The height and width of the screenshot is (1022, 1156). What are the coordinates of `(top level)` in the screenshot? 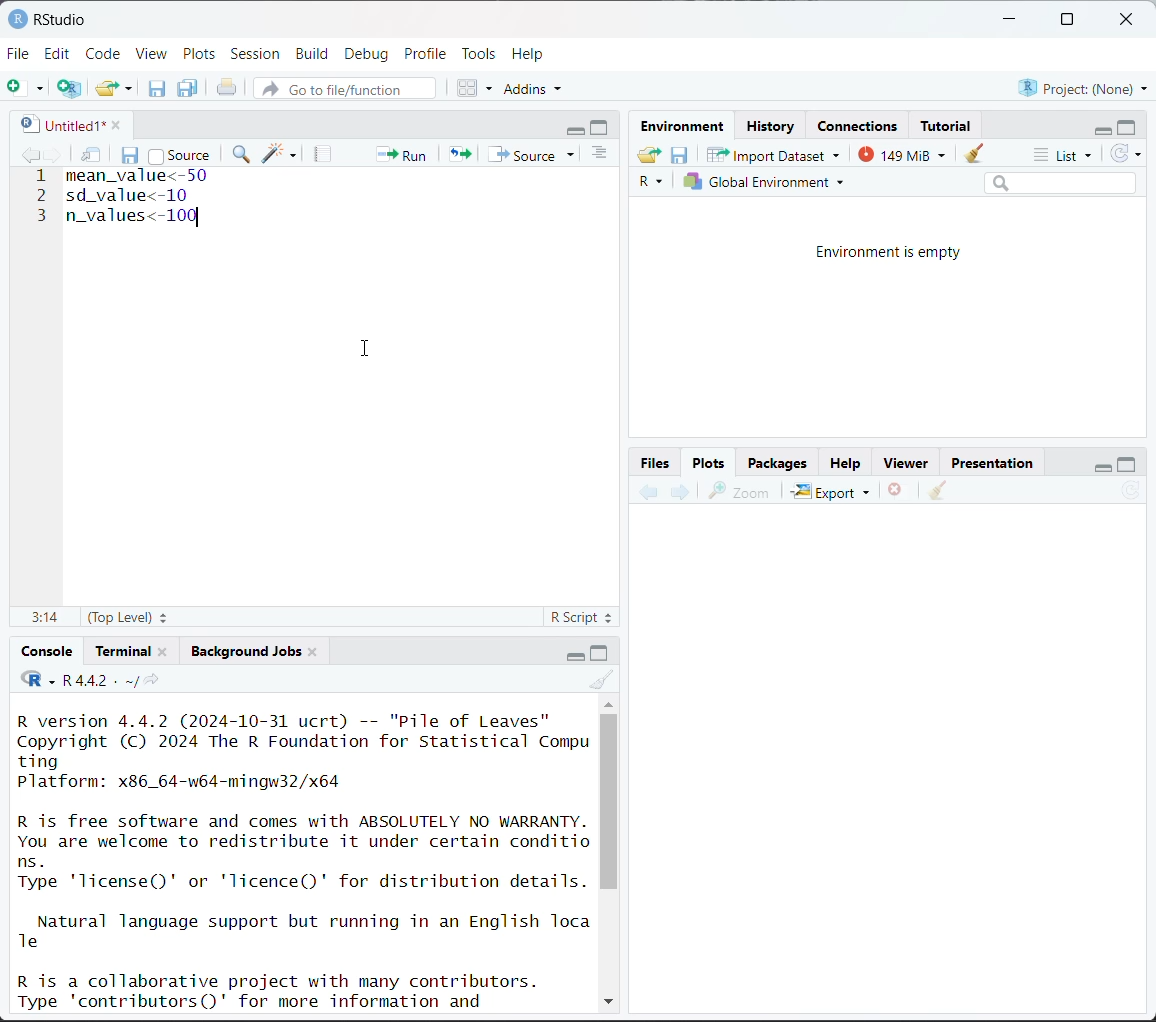 It's located at (130, 617).